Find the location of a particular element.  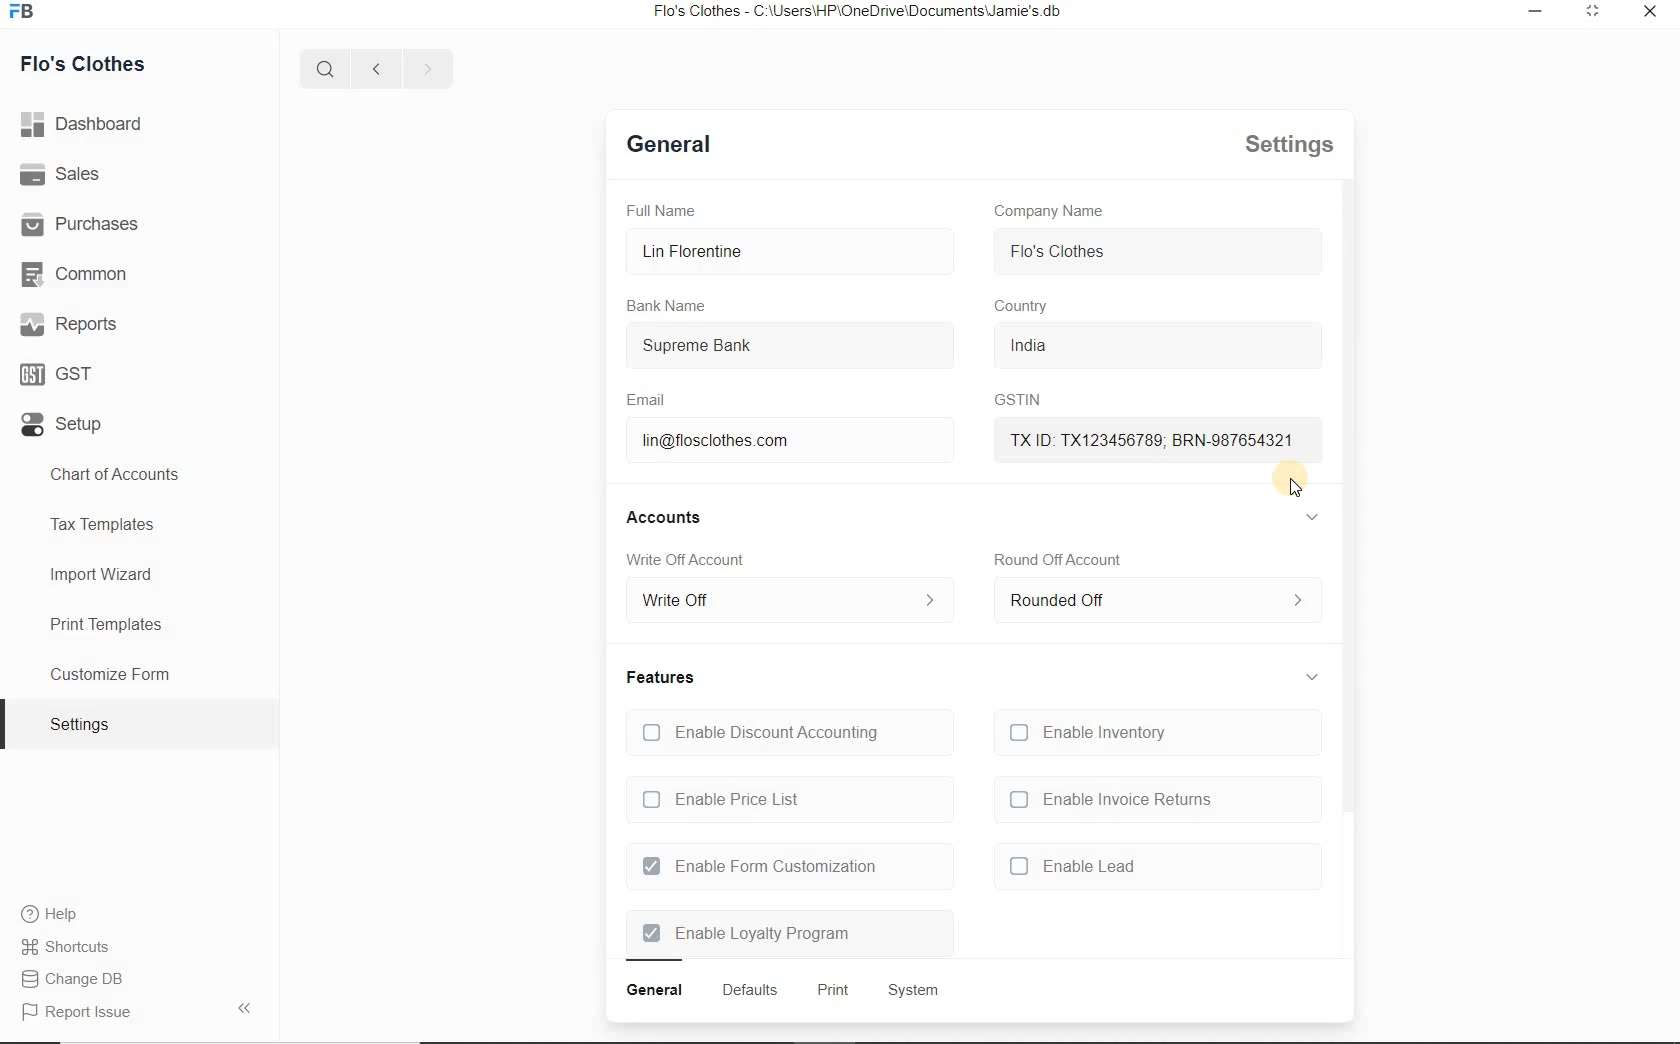

accounts is located at coordinates (671, 517).